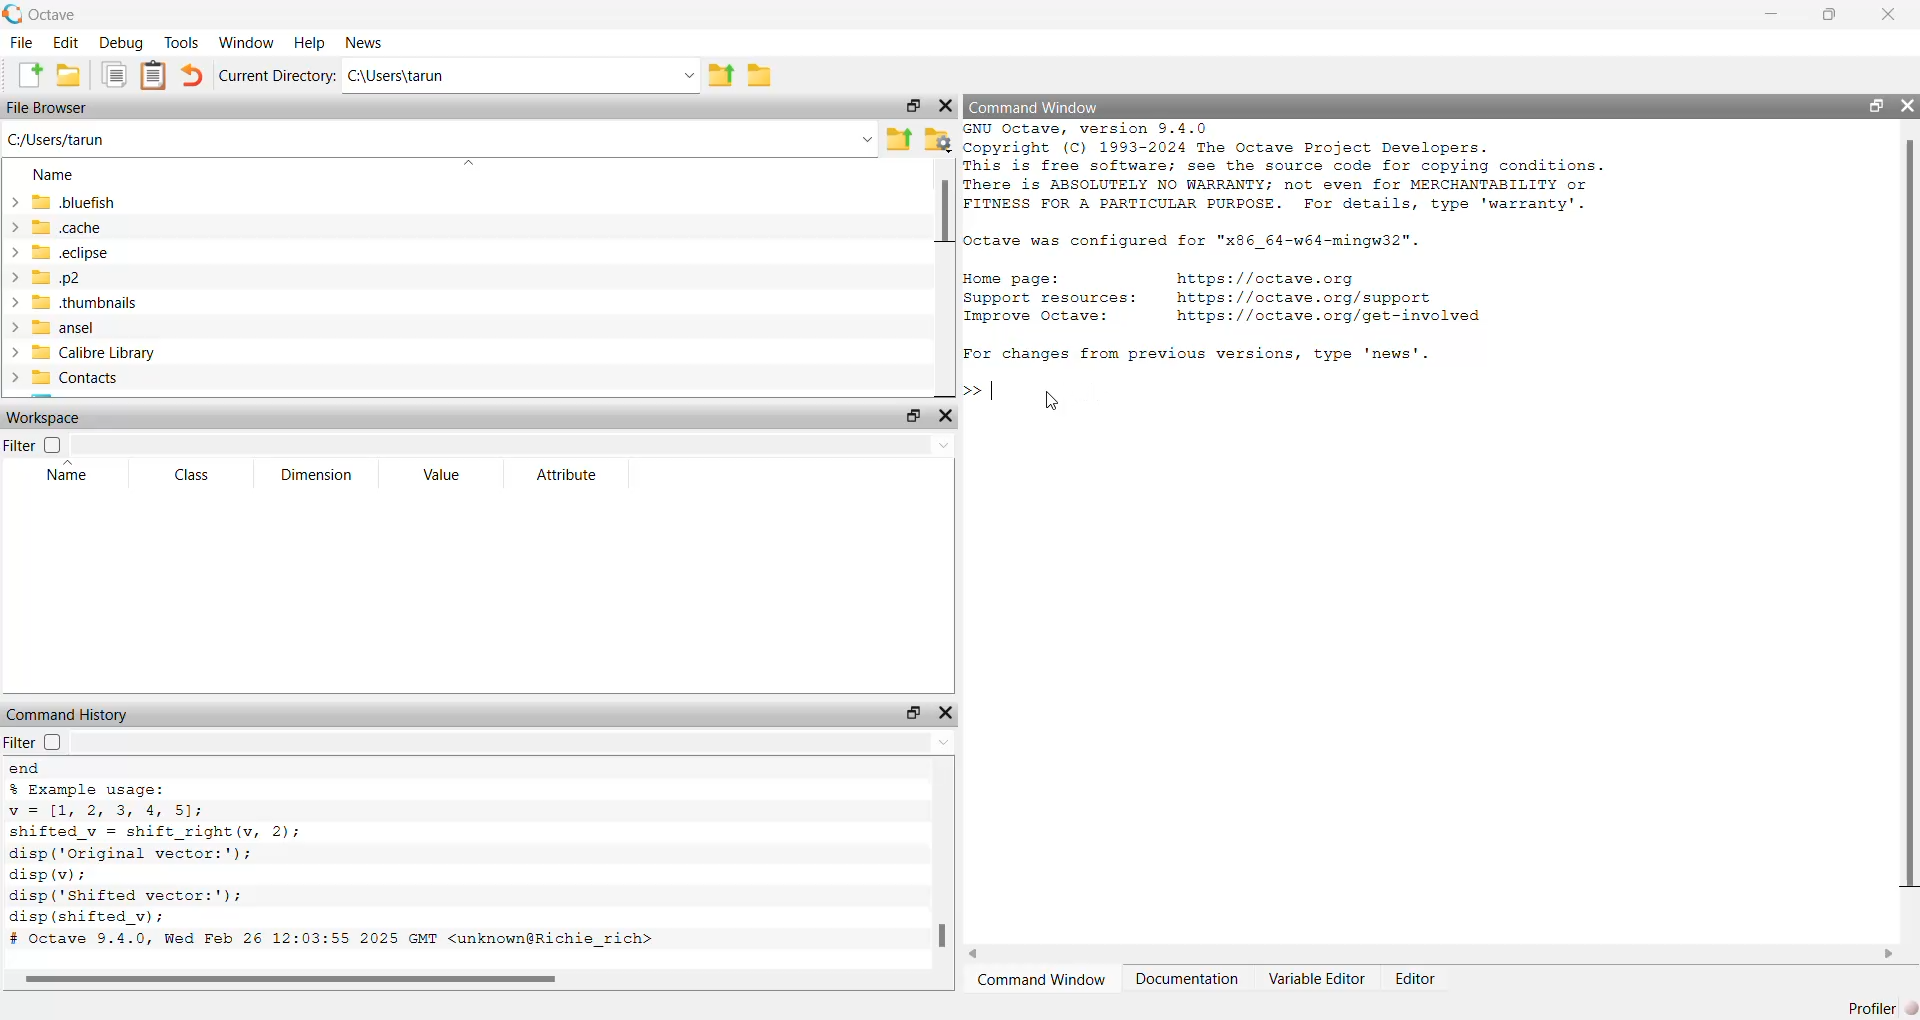 The width and height of the screenshot is (1920, 1020). I want to click on end, so click(24, 770).